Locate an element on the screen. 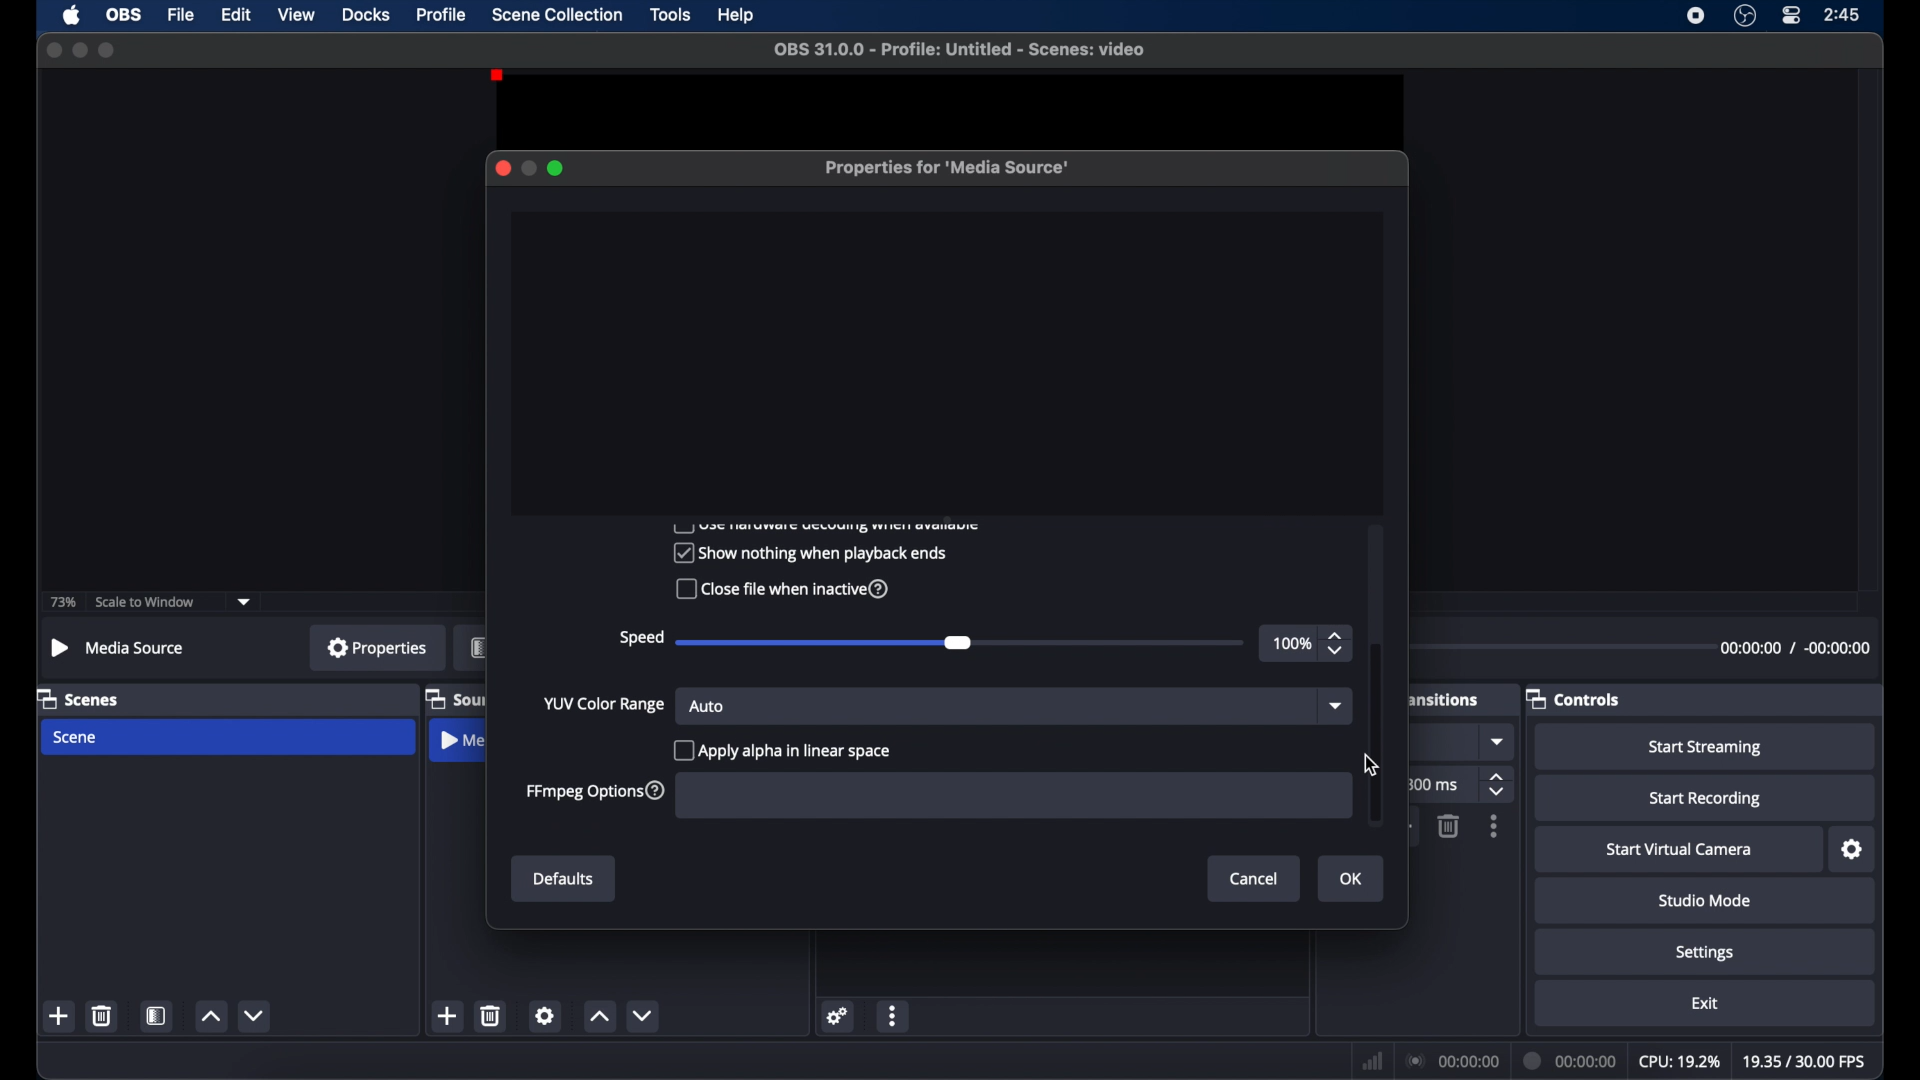 Image resolution: width=1920 pixels, height=1080 pixels. scene collection is located at coordinates (557, 15).